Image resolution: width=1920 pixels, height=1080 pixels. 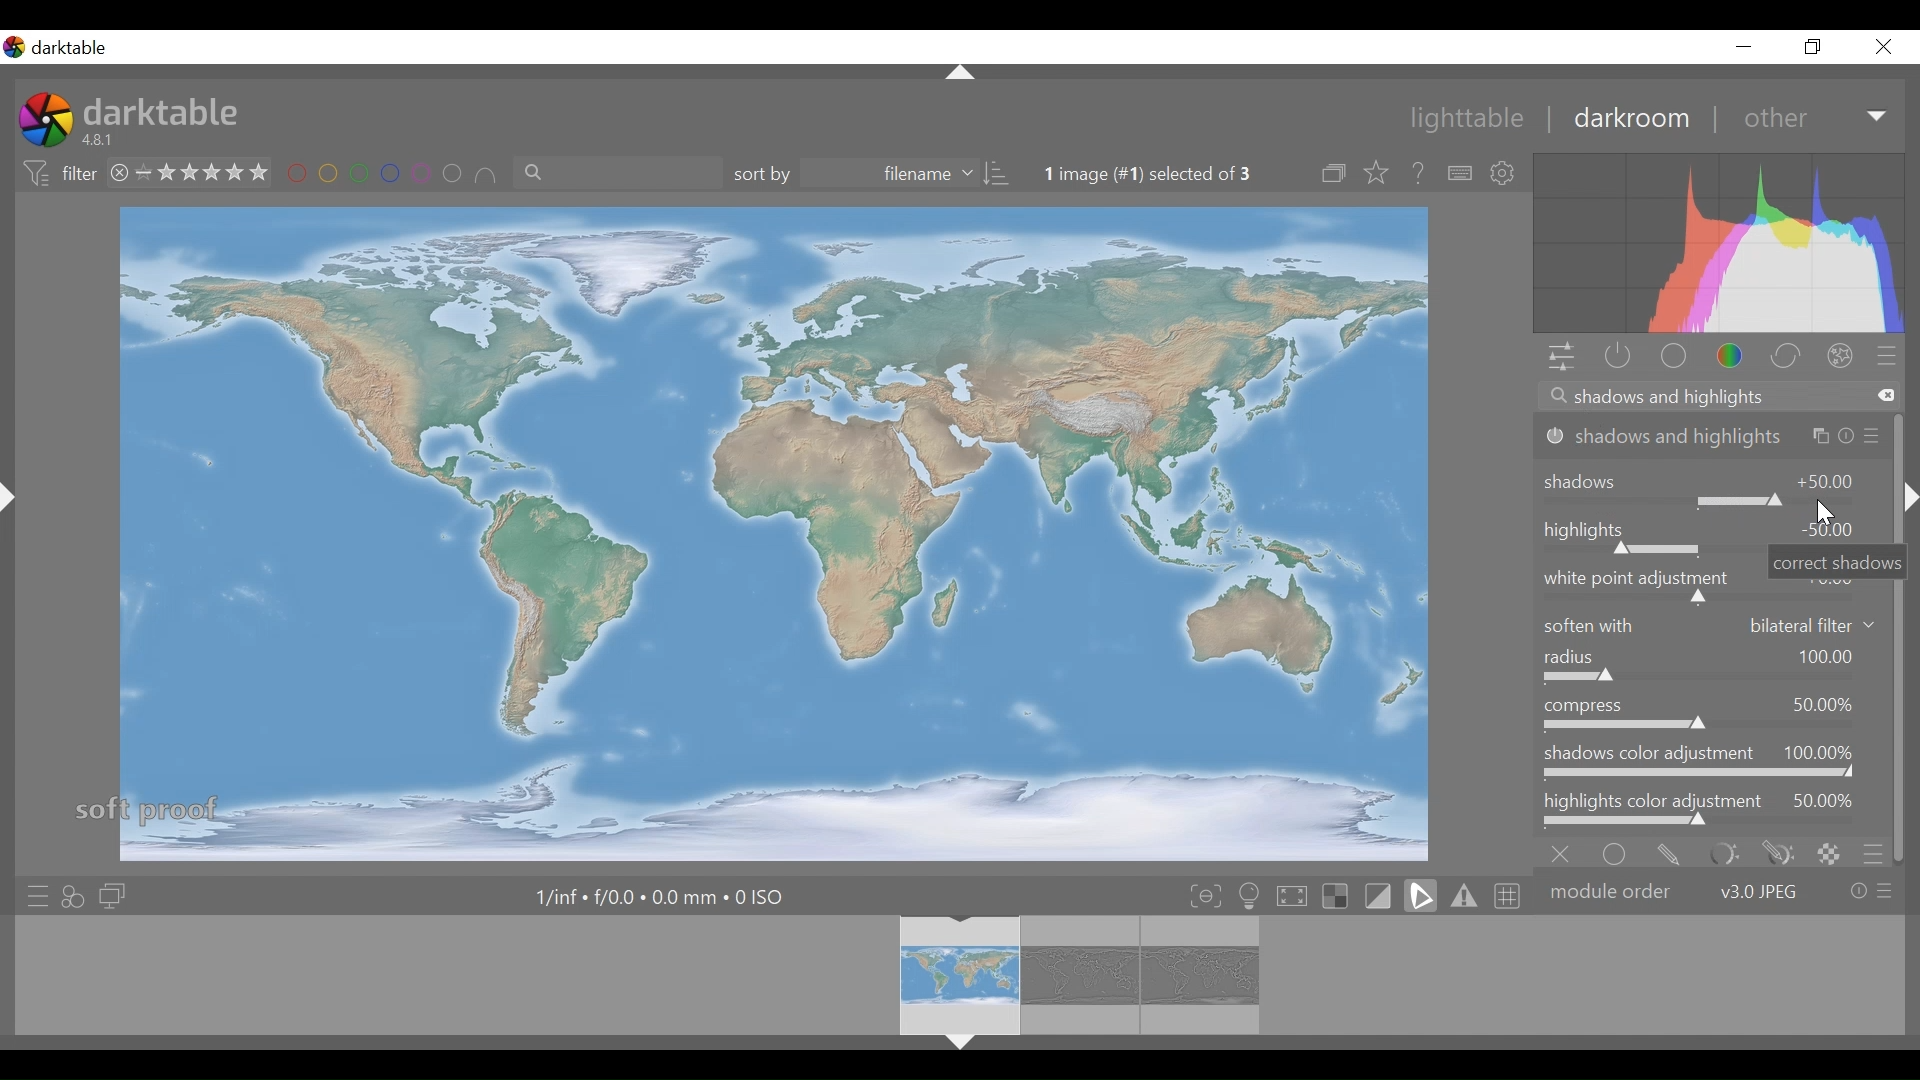 What do you see at coordinates (1646, 537) in the screenshot?
I see `highlights` at bounding box center [1646, 537].